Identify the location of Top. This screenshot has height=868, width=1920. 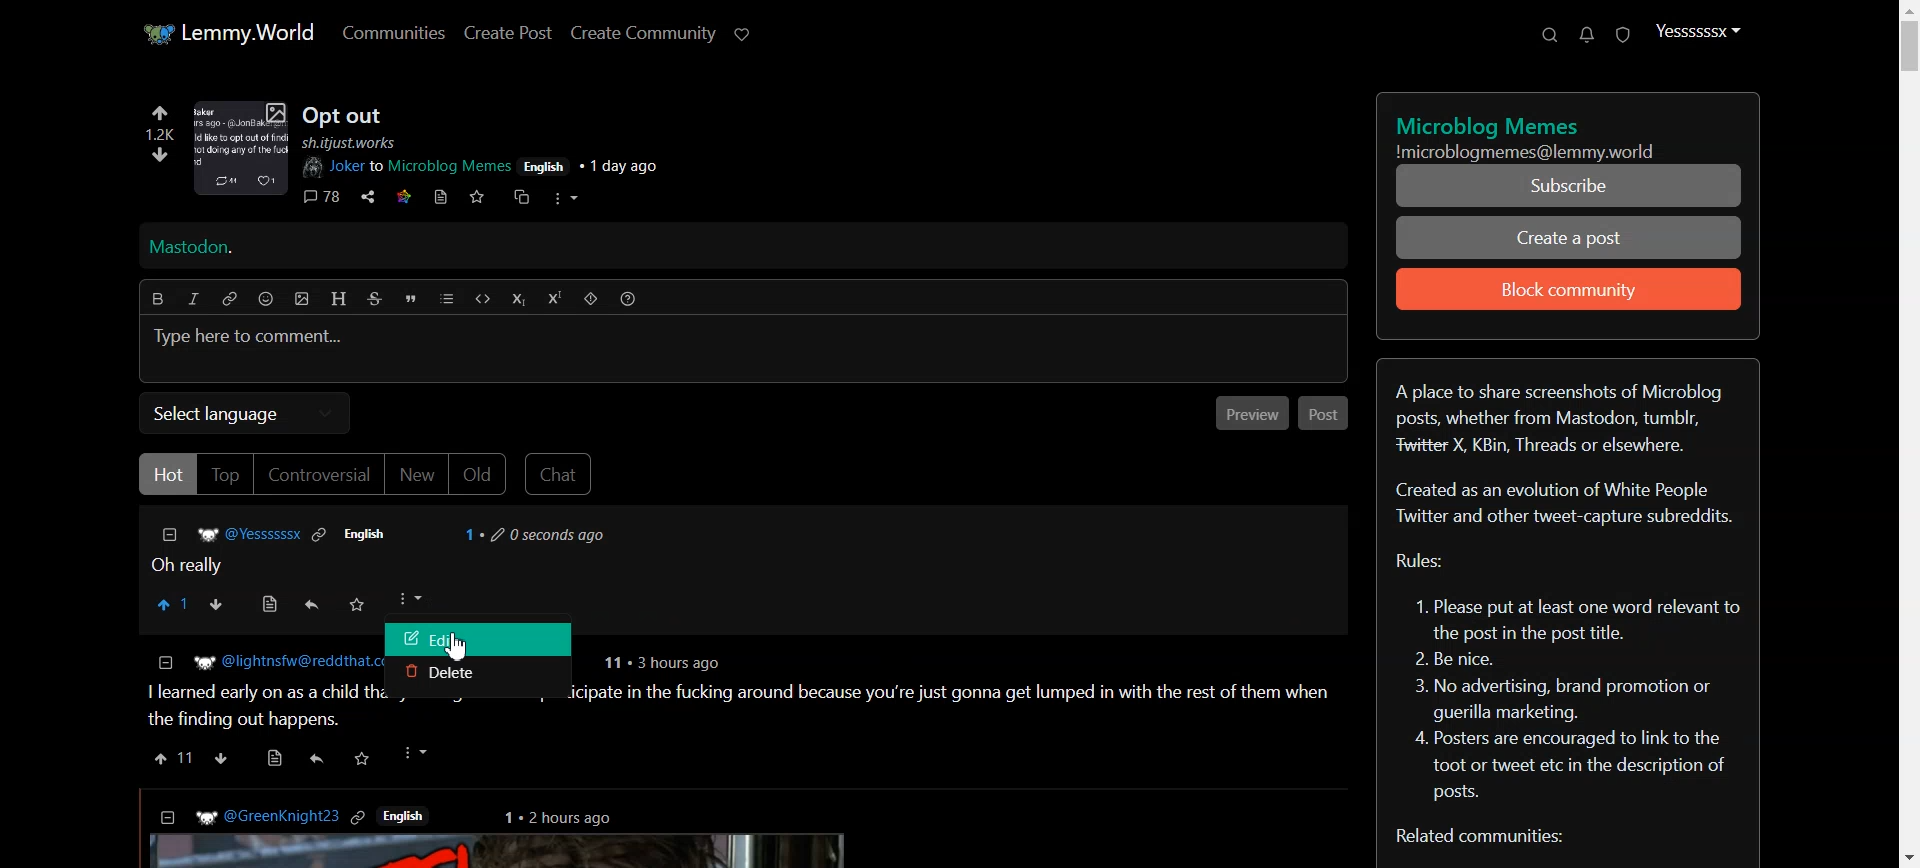
(225, 475).